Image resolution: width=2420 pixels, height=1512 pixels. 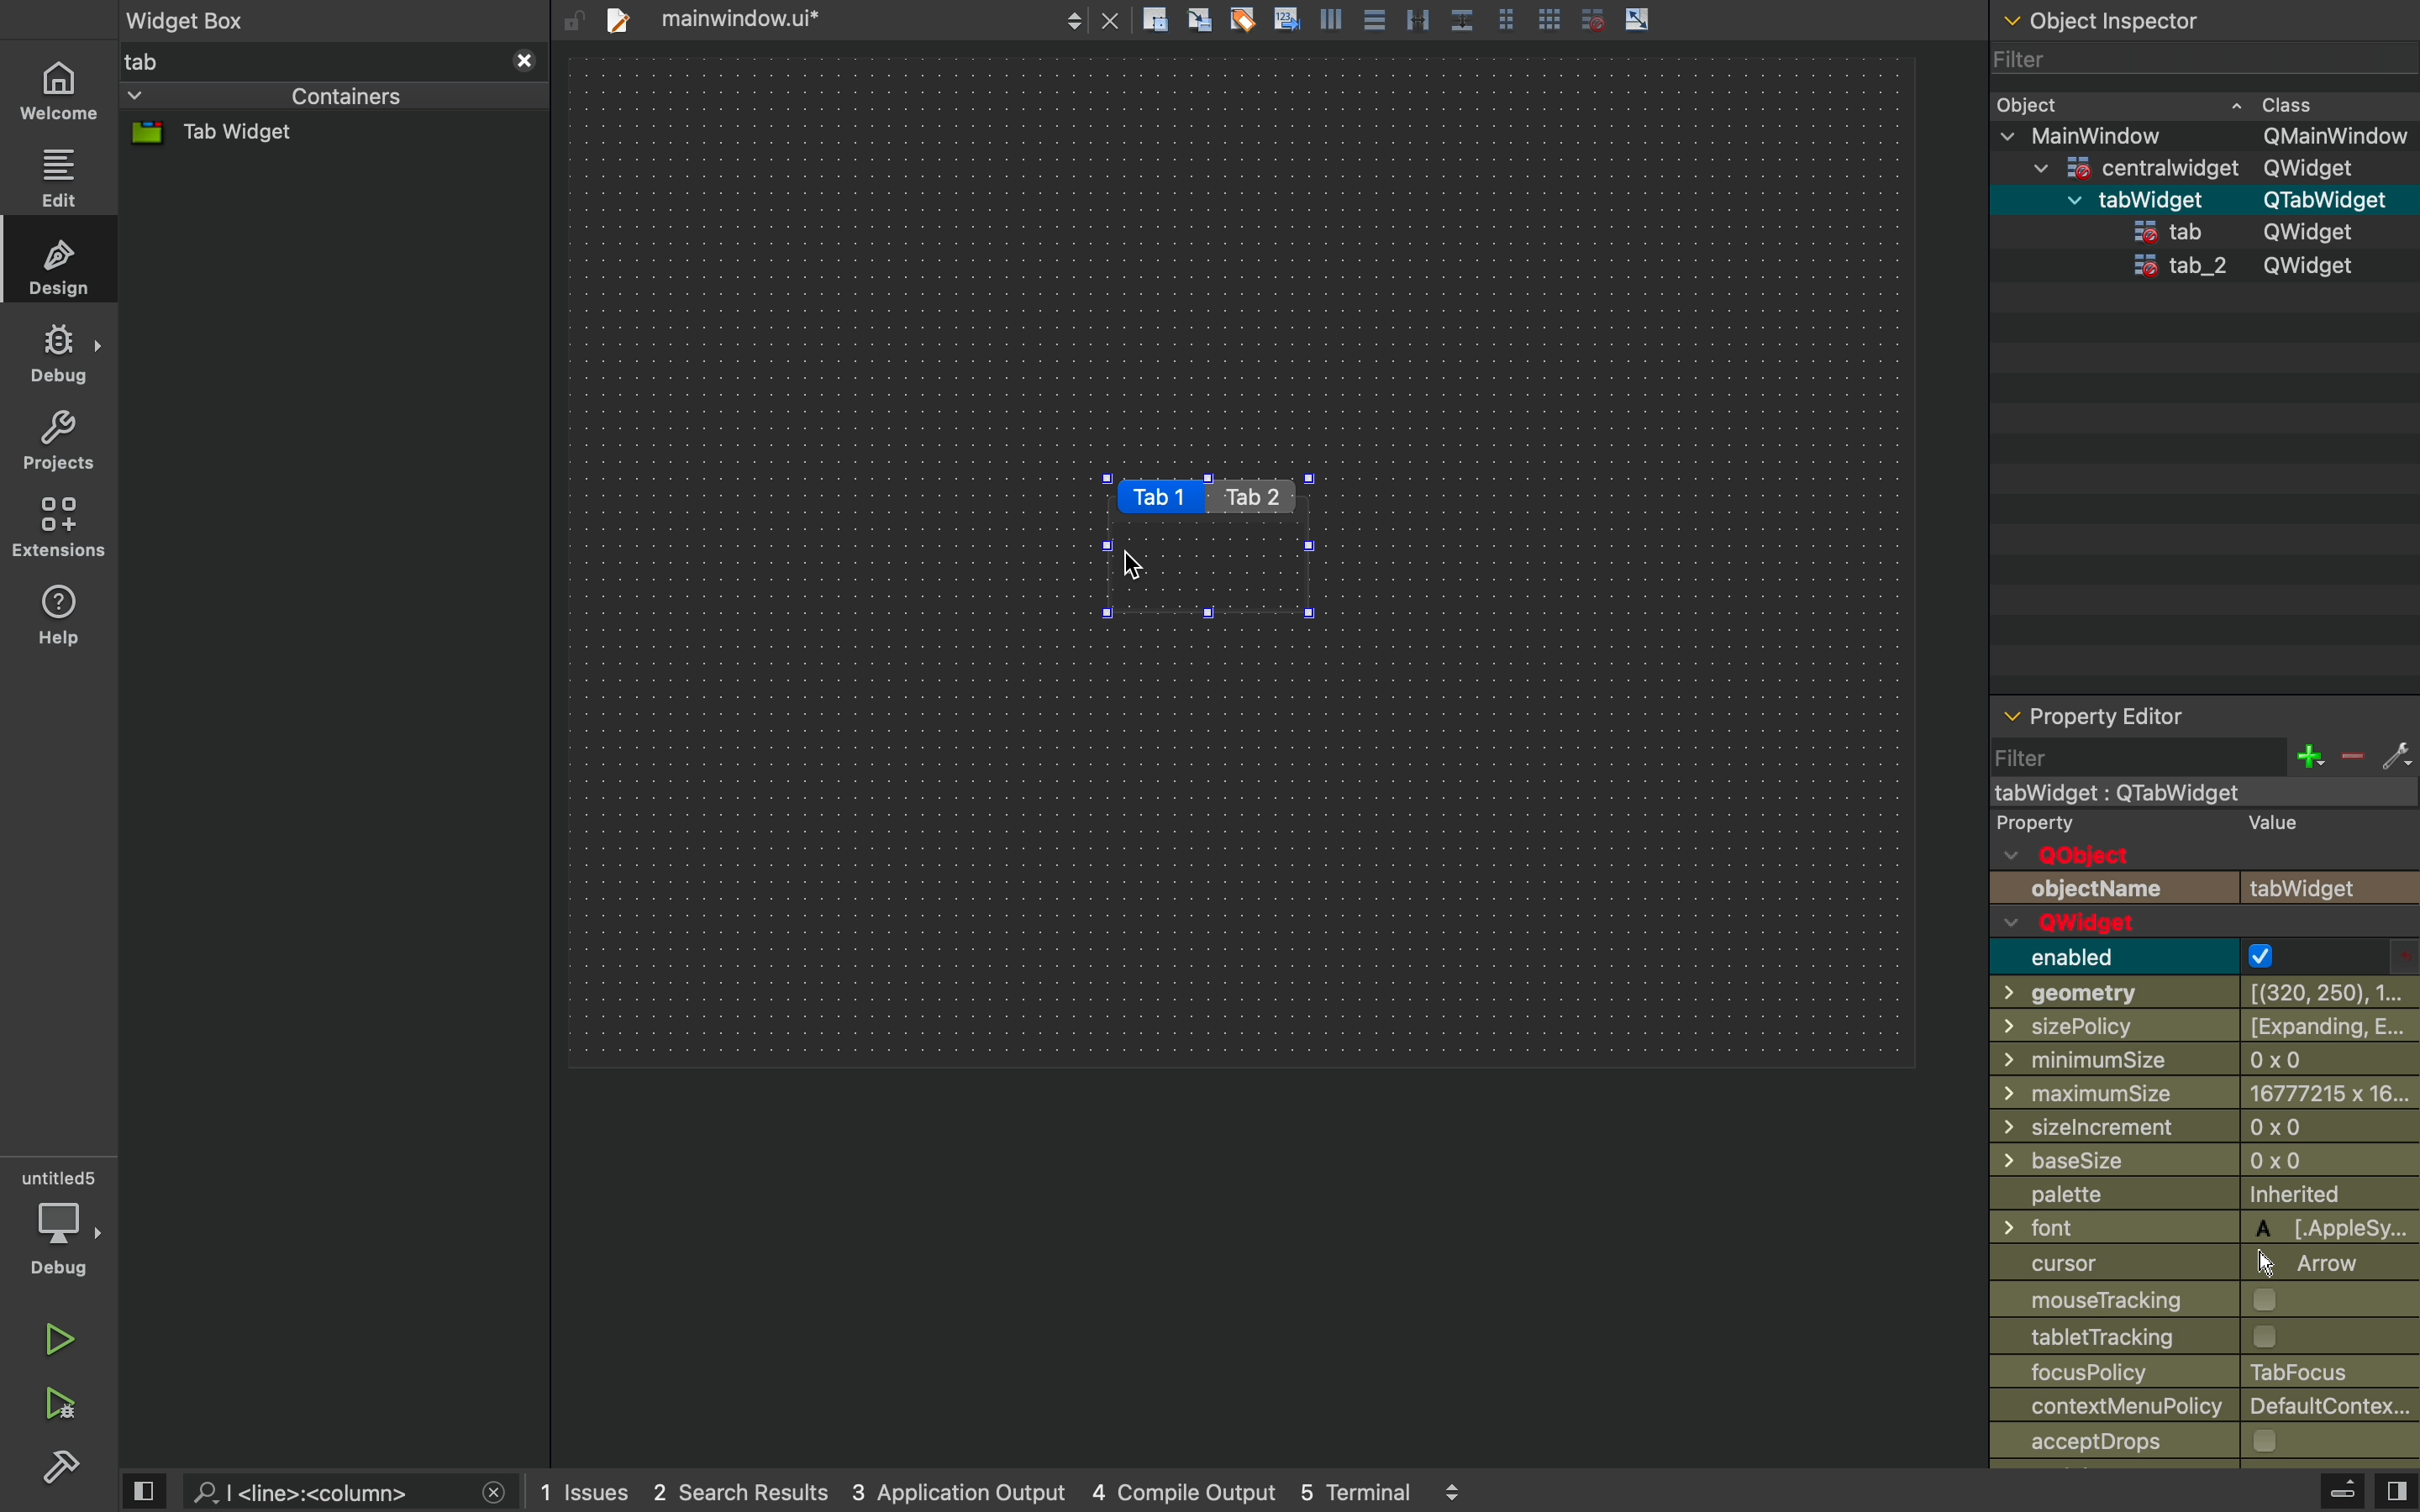 What do you see at coordinates (2351, 757) in the screenshot?
I see `minus` at bounding box center [2351, 757].